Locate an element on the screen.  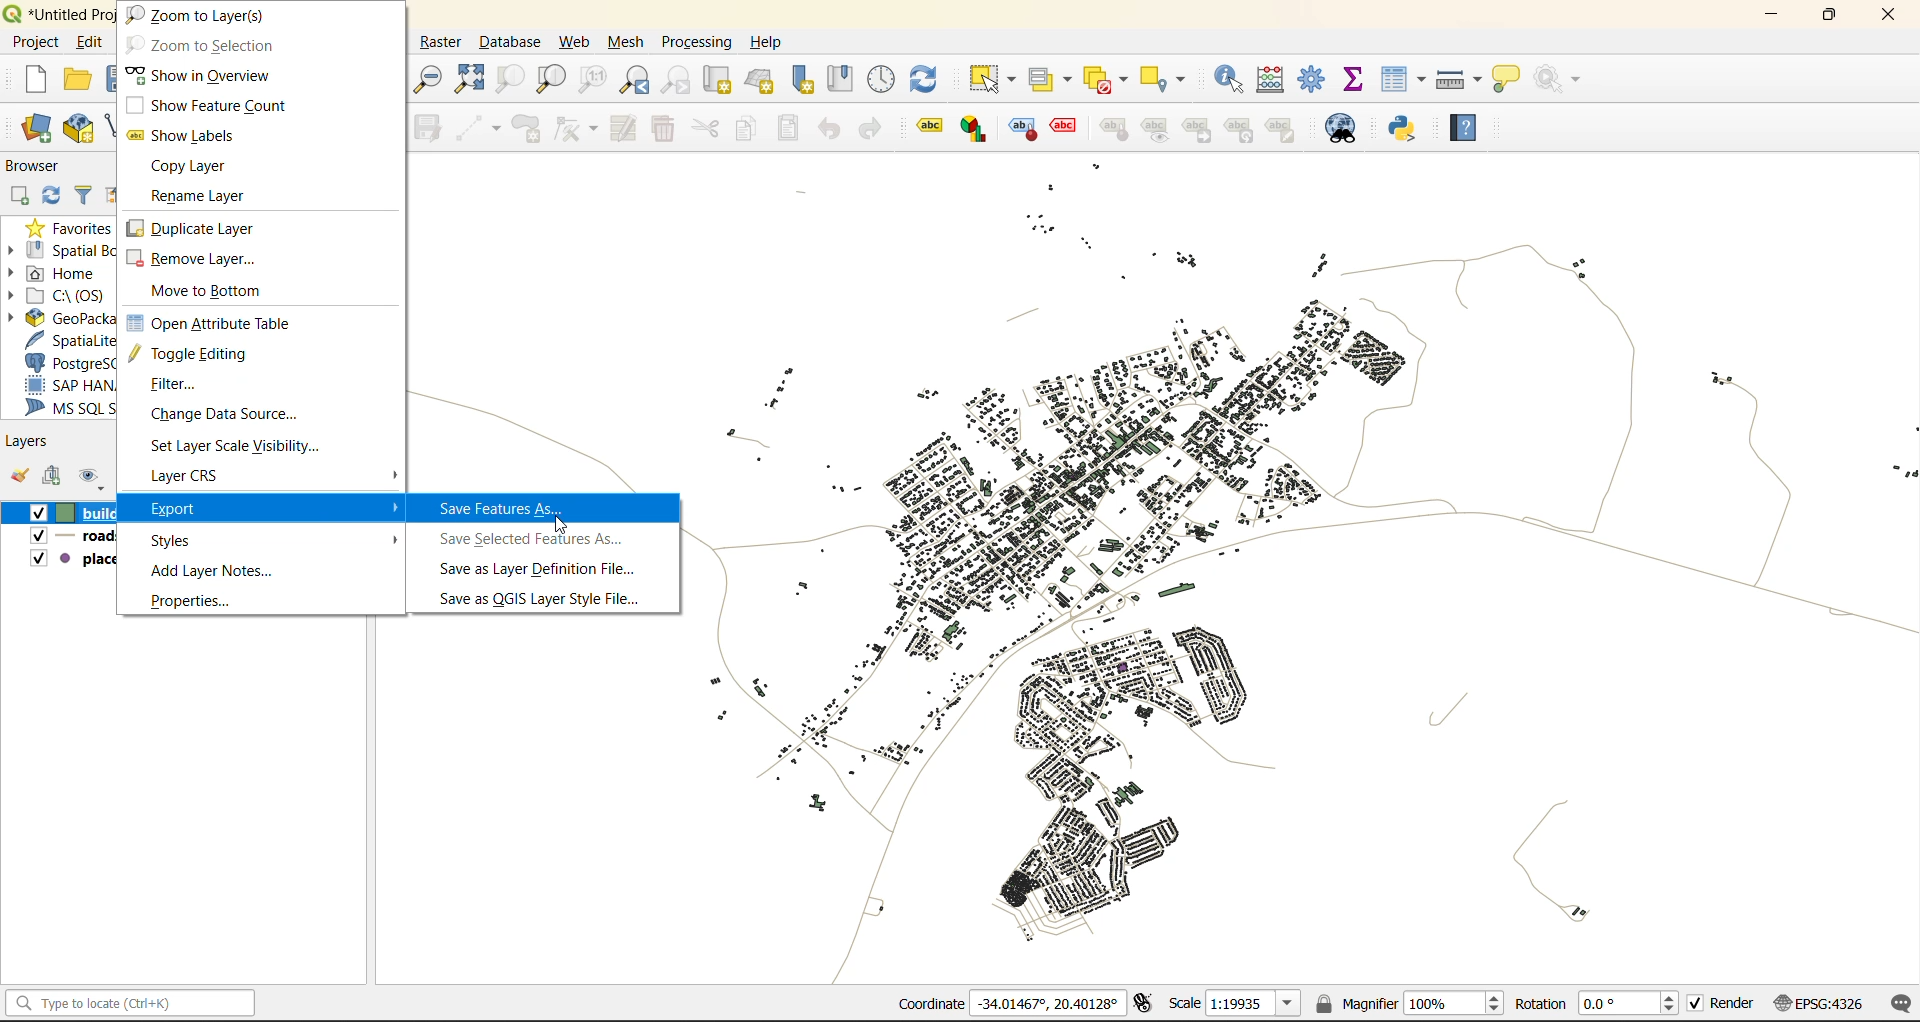
show hide labels and diagrams is located at coordinates (1150, 129).